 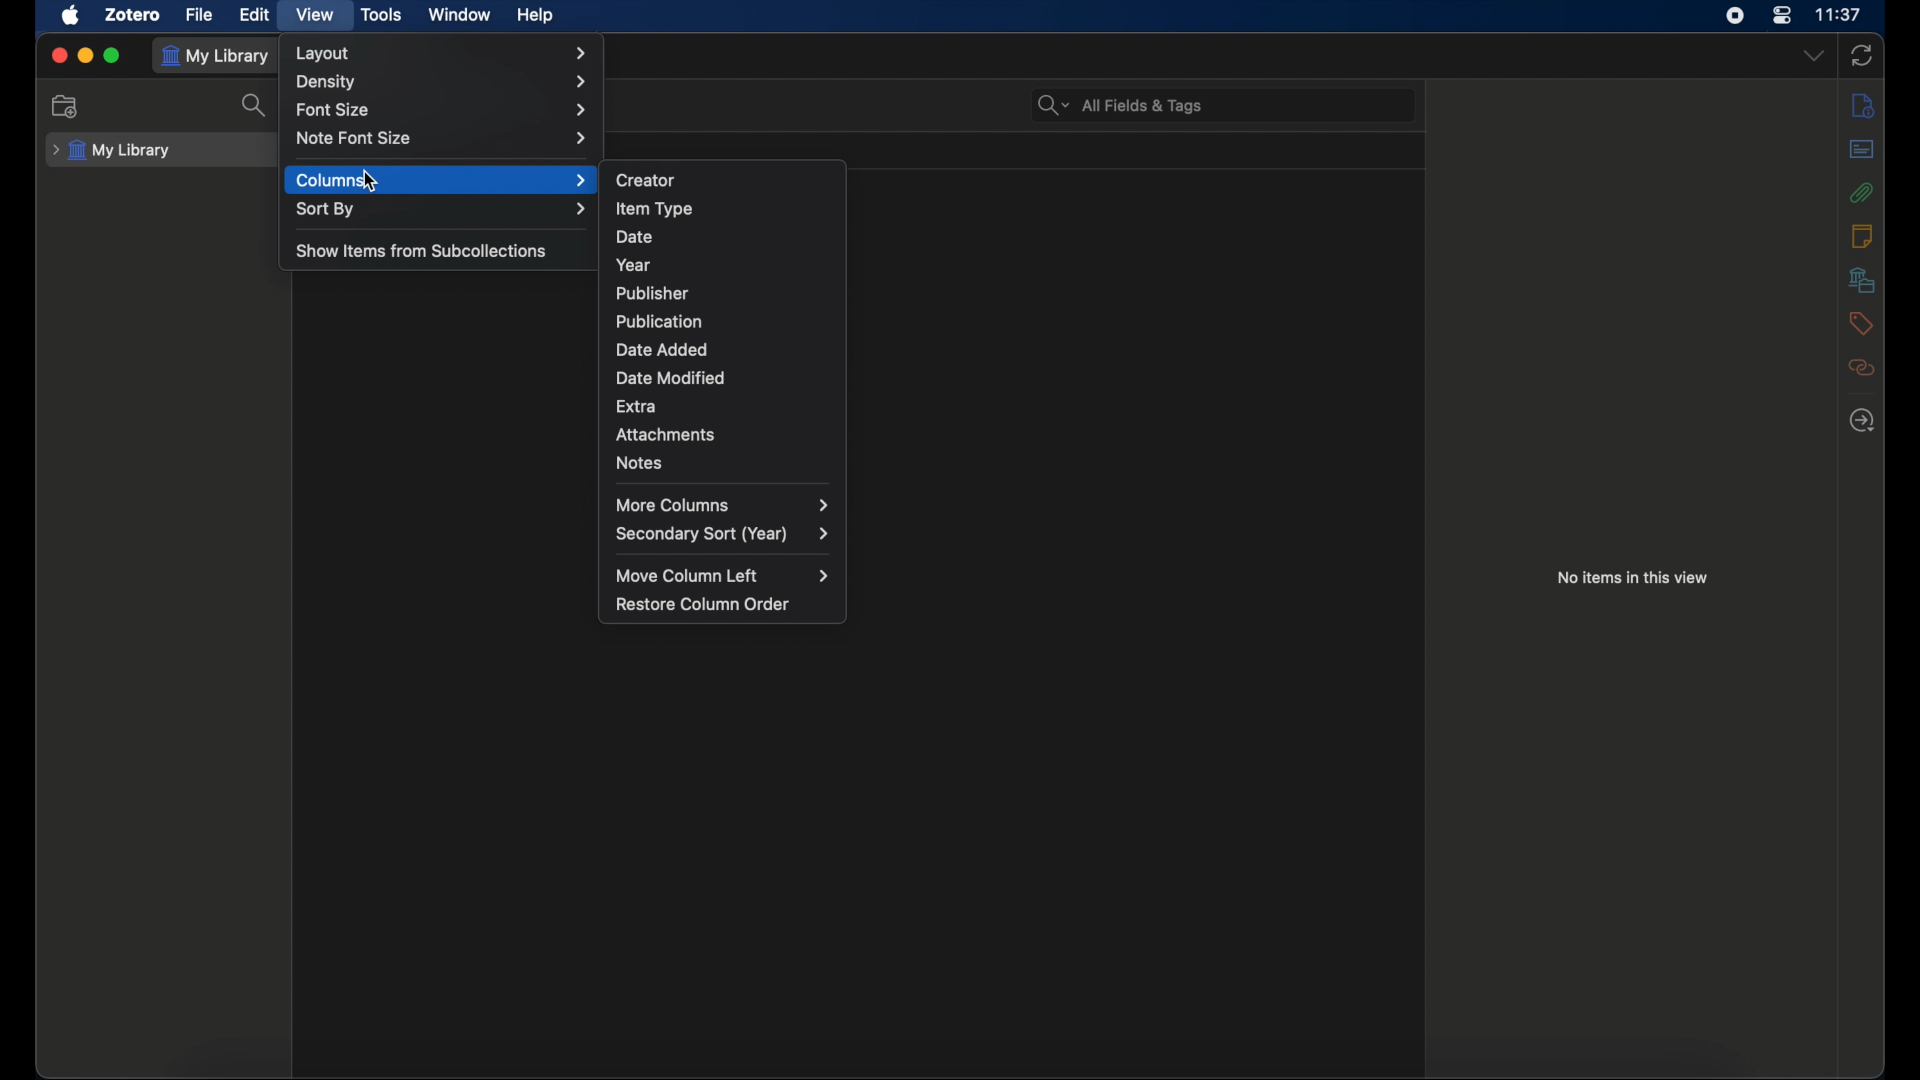 I want to click on time, so click(x=1841, y=15).